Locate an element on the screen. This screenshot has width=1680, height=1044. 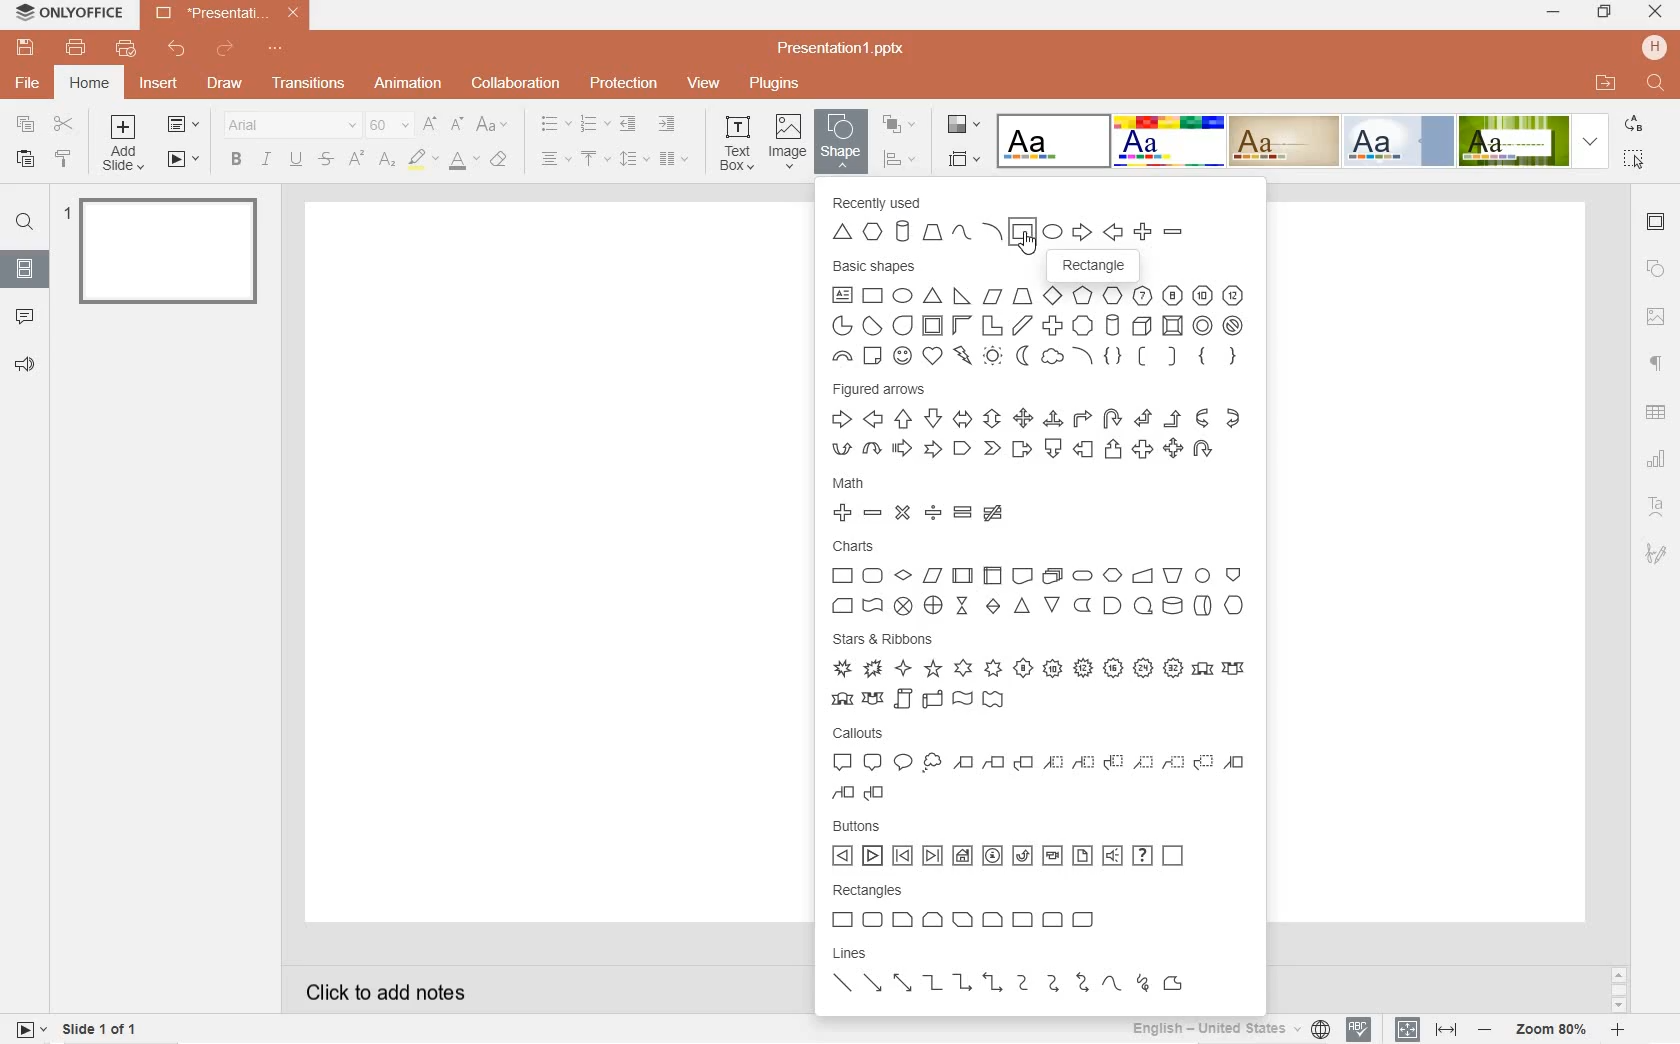
Rectangle is located at coordinates (1023, 230).